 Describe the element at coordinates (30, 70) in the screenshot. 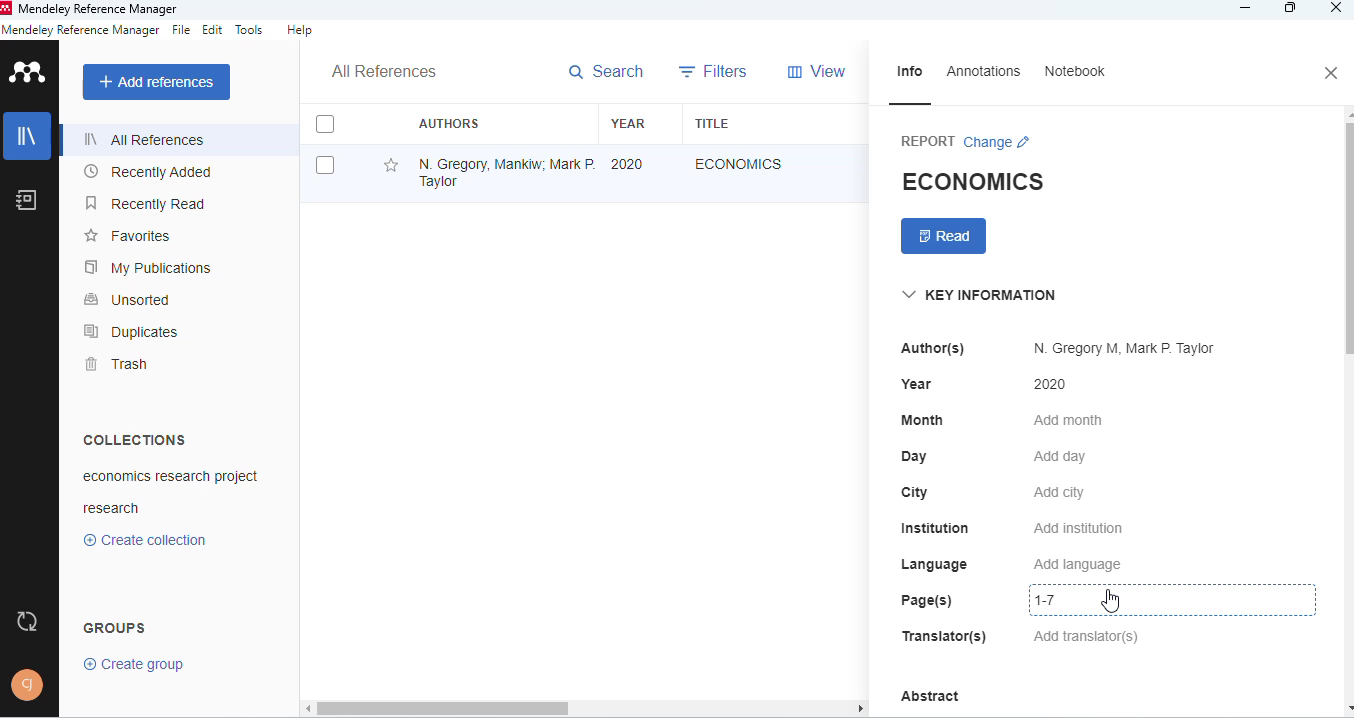

I see `logo` at that location.